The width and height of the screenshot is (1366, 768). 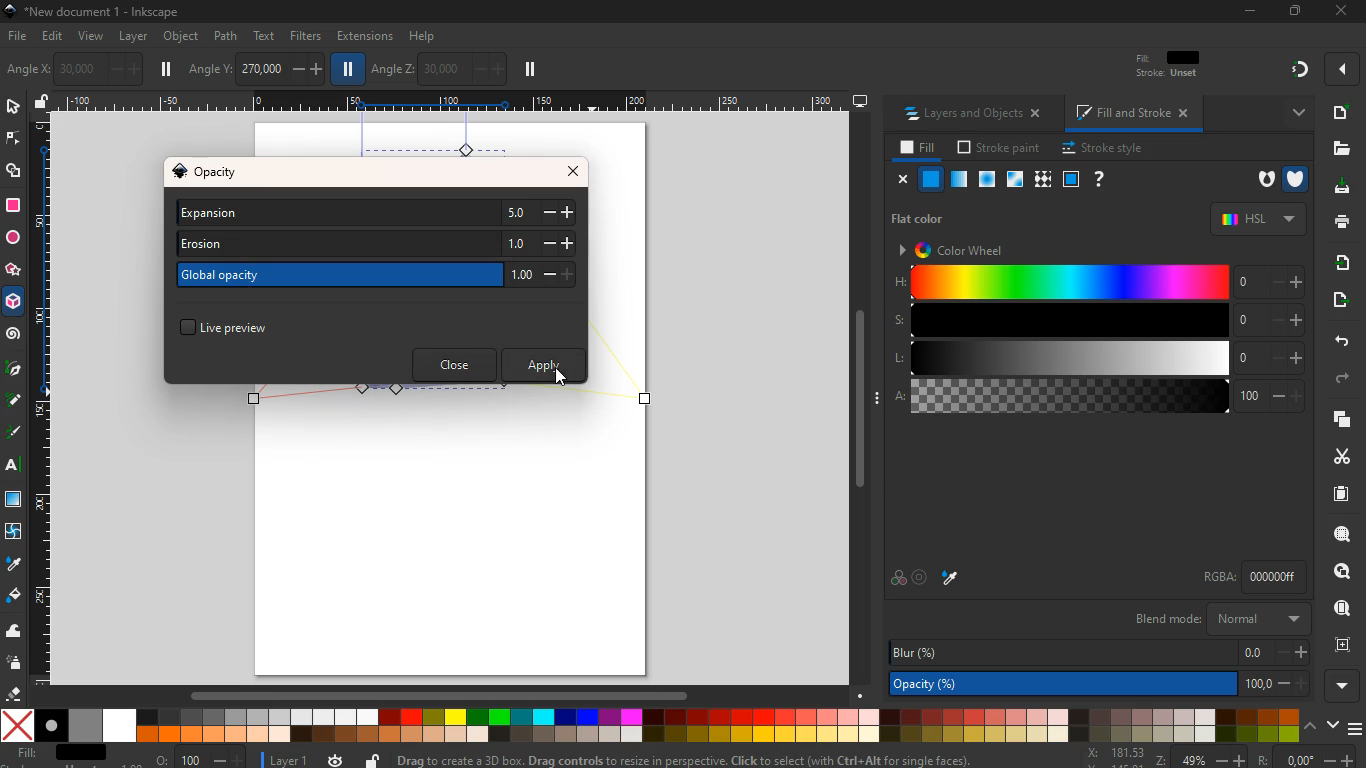 I want to click on pause, so click(x=168, y=69).